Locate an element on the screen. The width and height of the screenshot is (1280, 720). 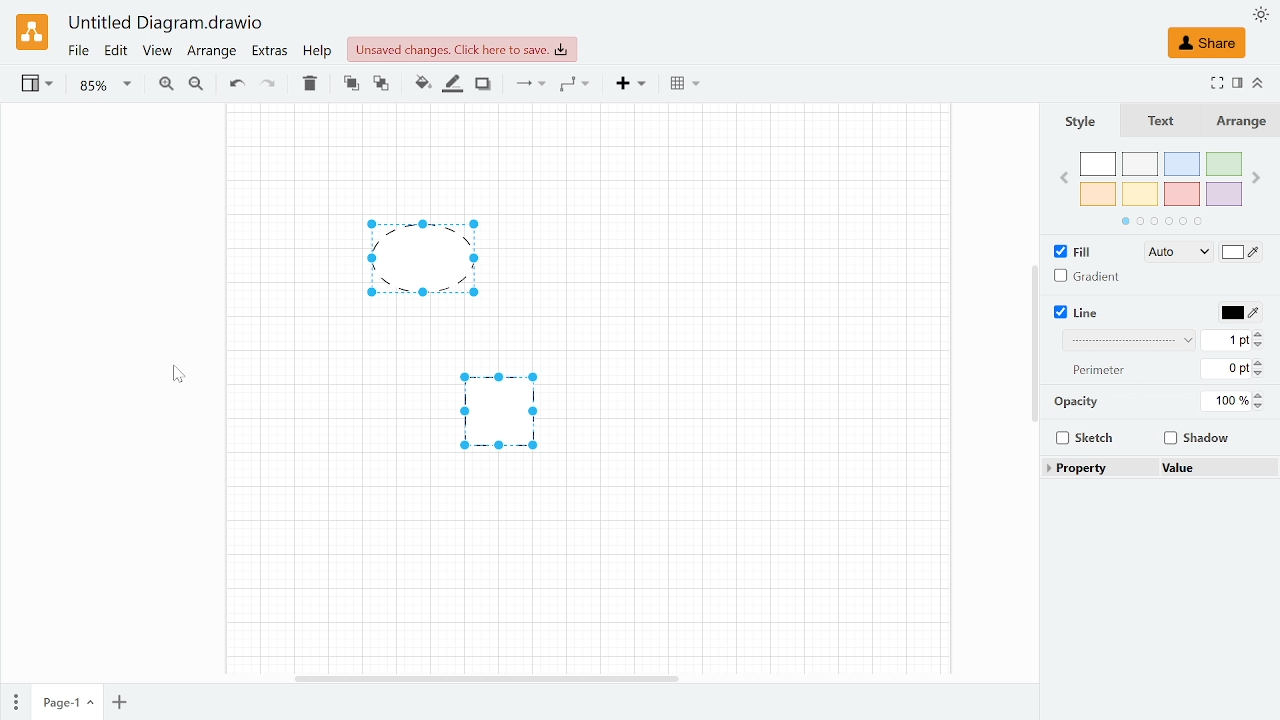
TO front is located at coordinates (350, 84).